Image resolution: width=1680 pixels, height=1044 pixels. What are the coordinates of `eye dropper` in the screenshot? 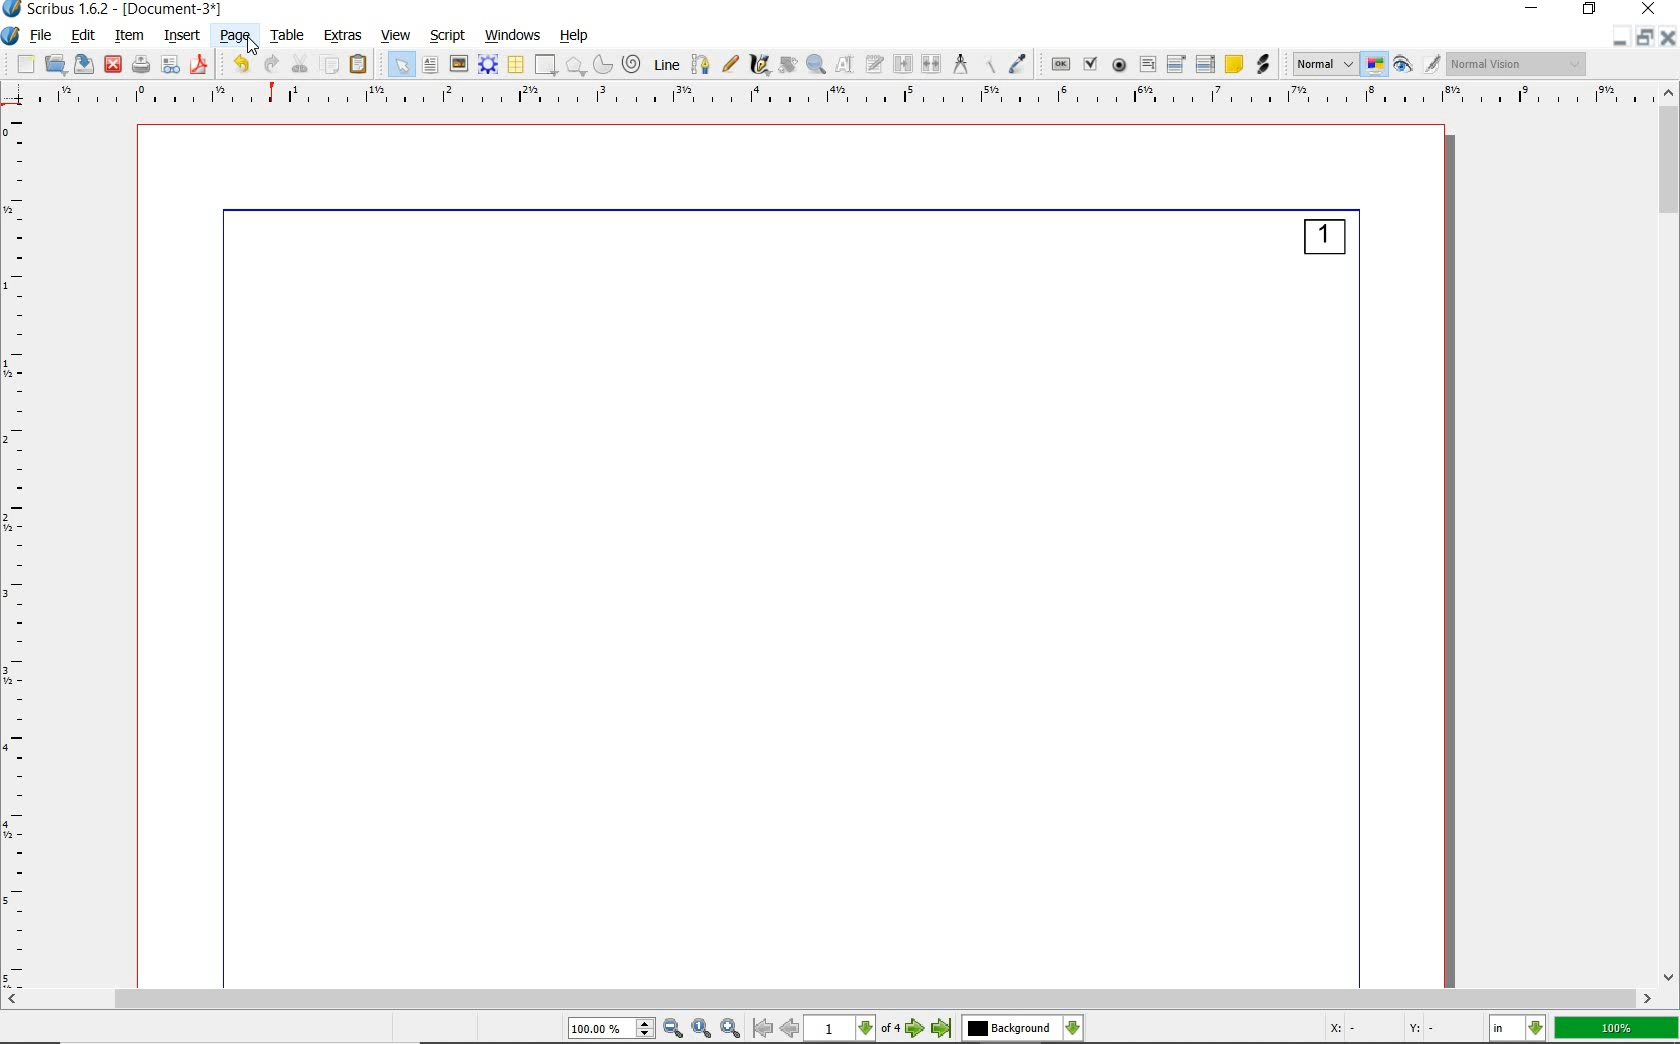 It's located at (1020, 65).